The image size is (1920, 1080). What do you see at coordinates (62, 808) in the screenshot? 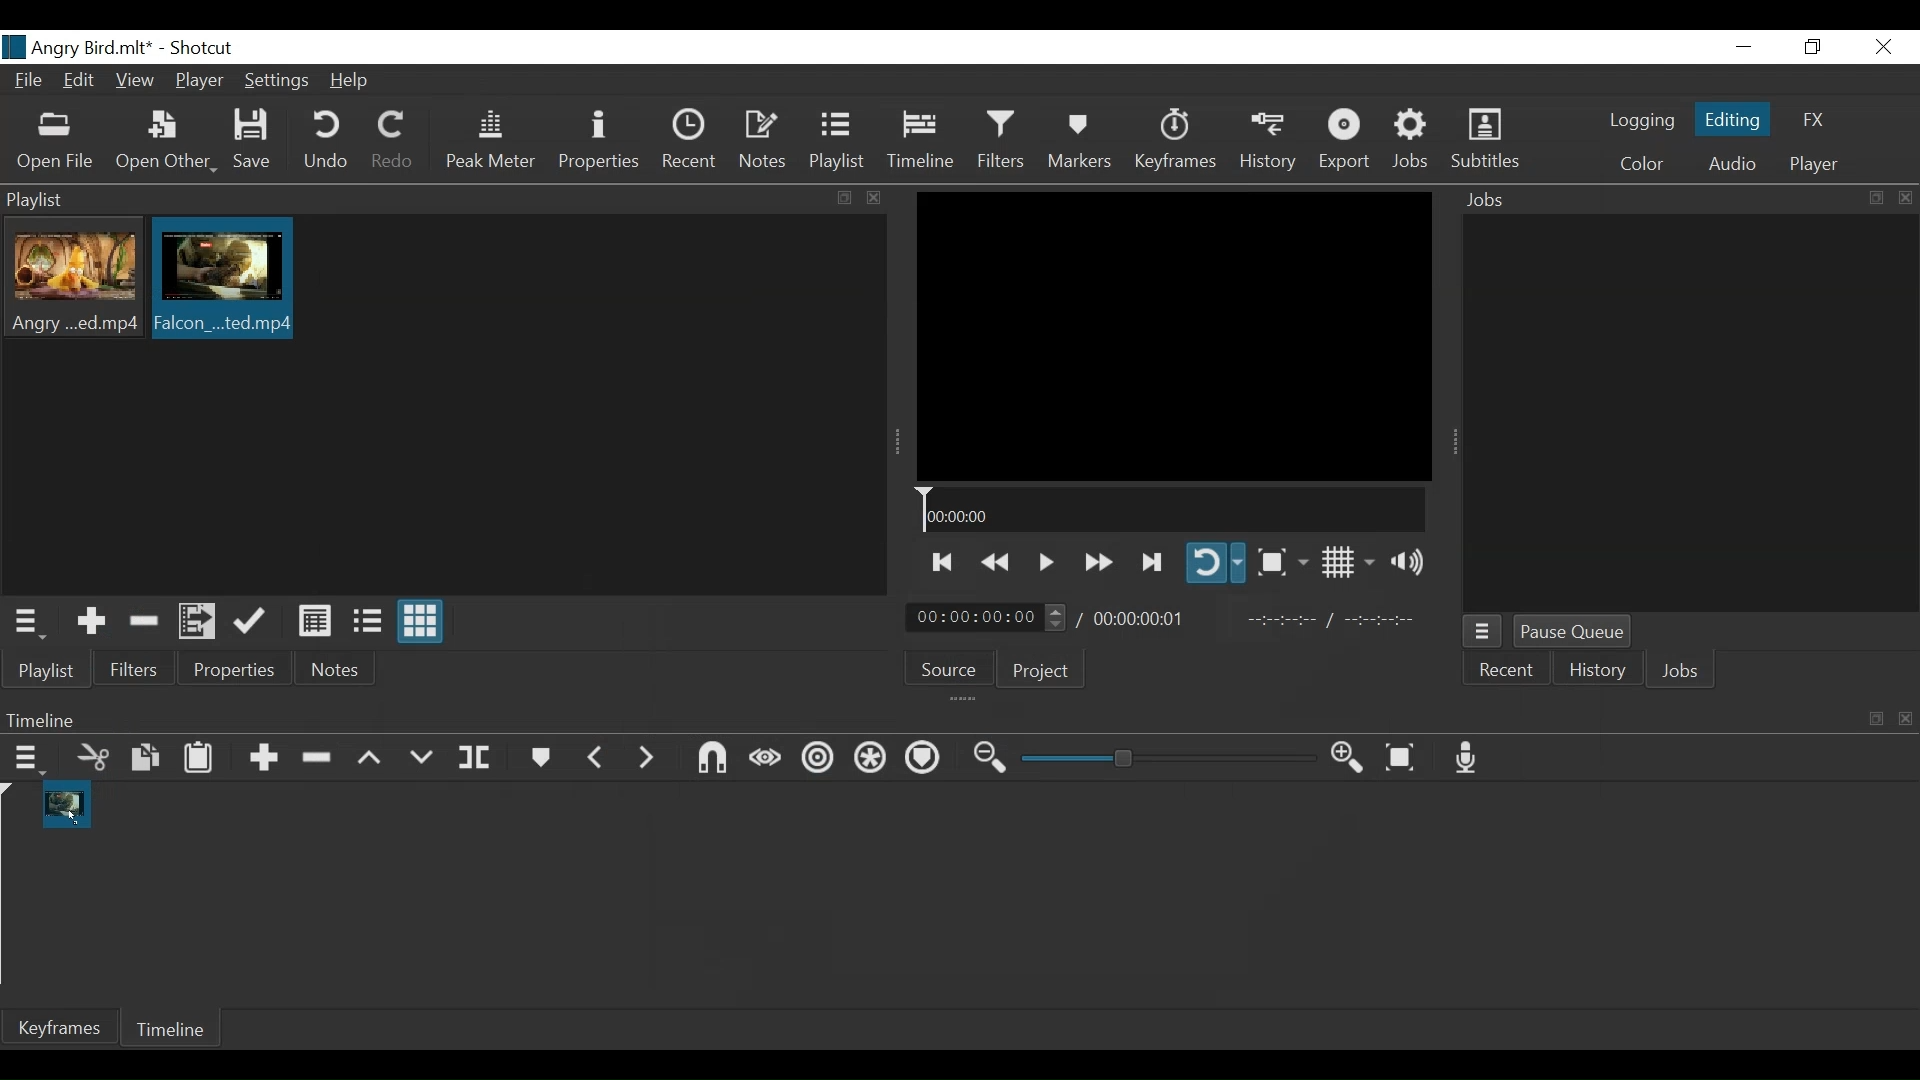
I see `Clip` at bounding box center [62, 808].